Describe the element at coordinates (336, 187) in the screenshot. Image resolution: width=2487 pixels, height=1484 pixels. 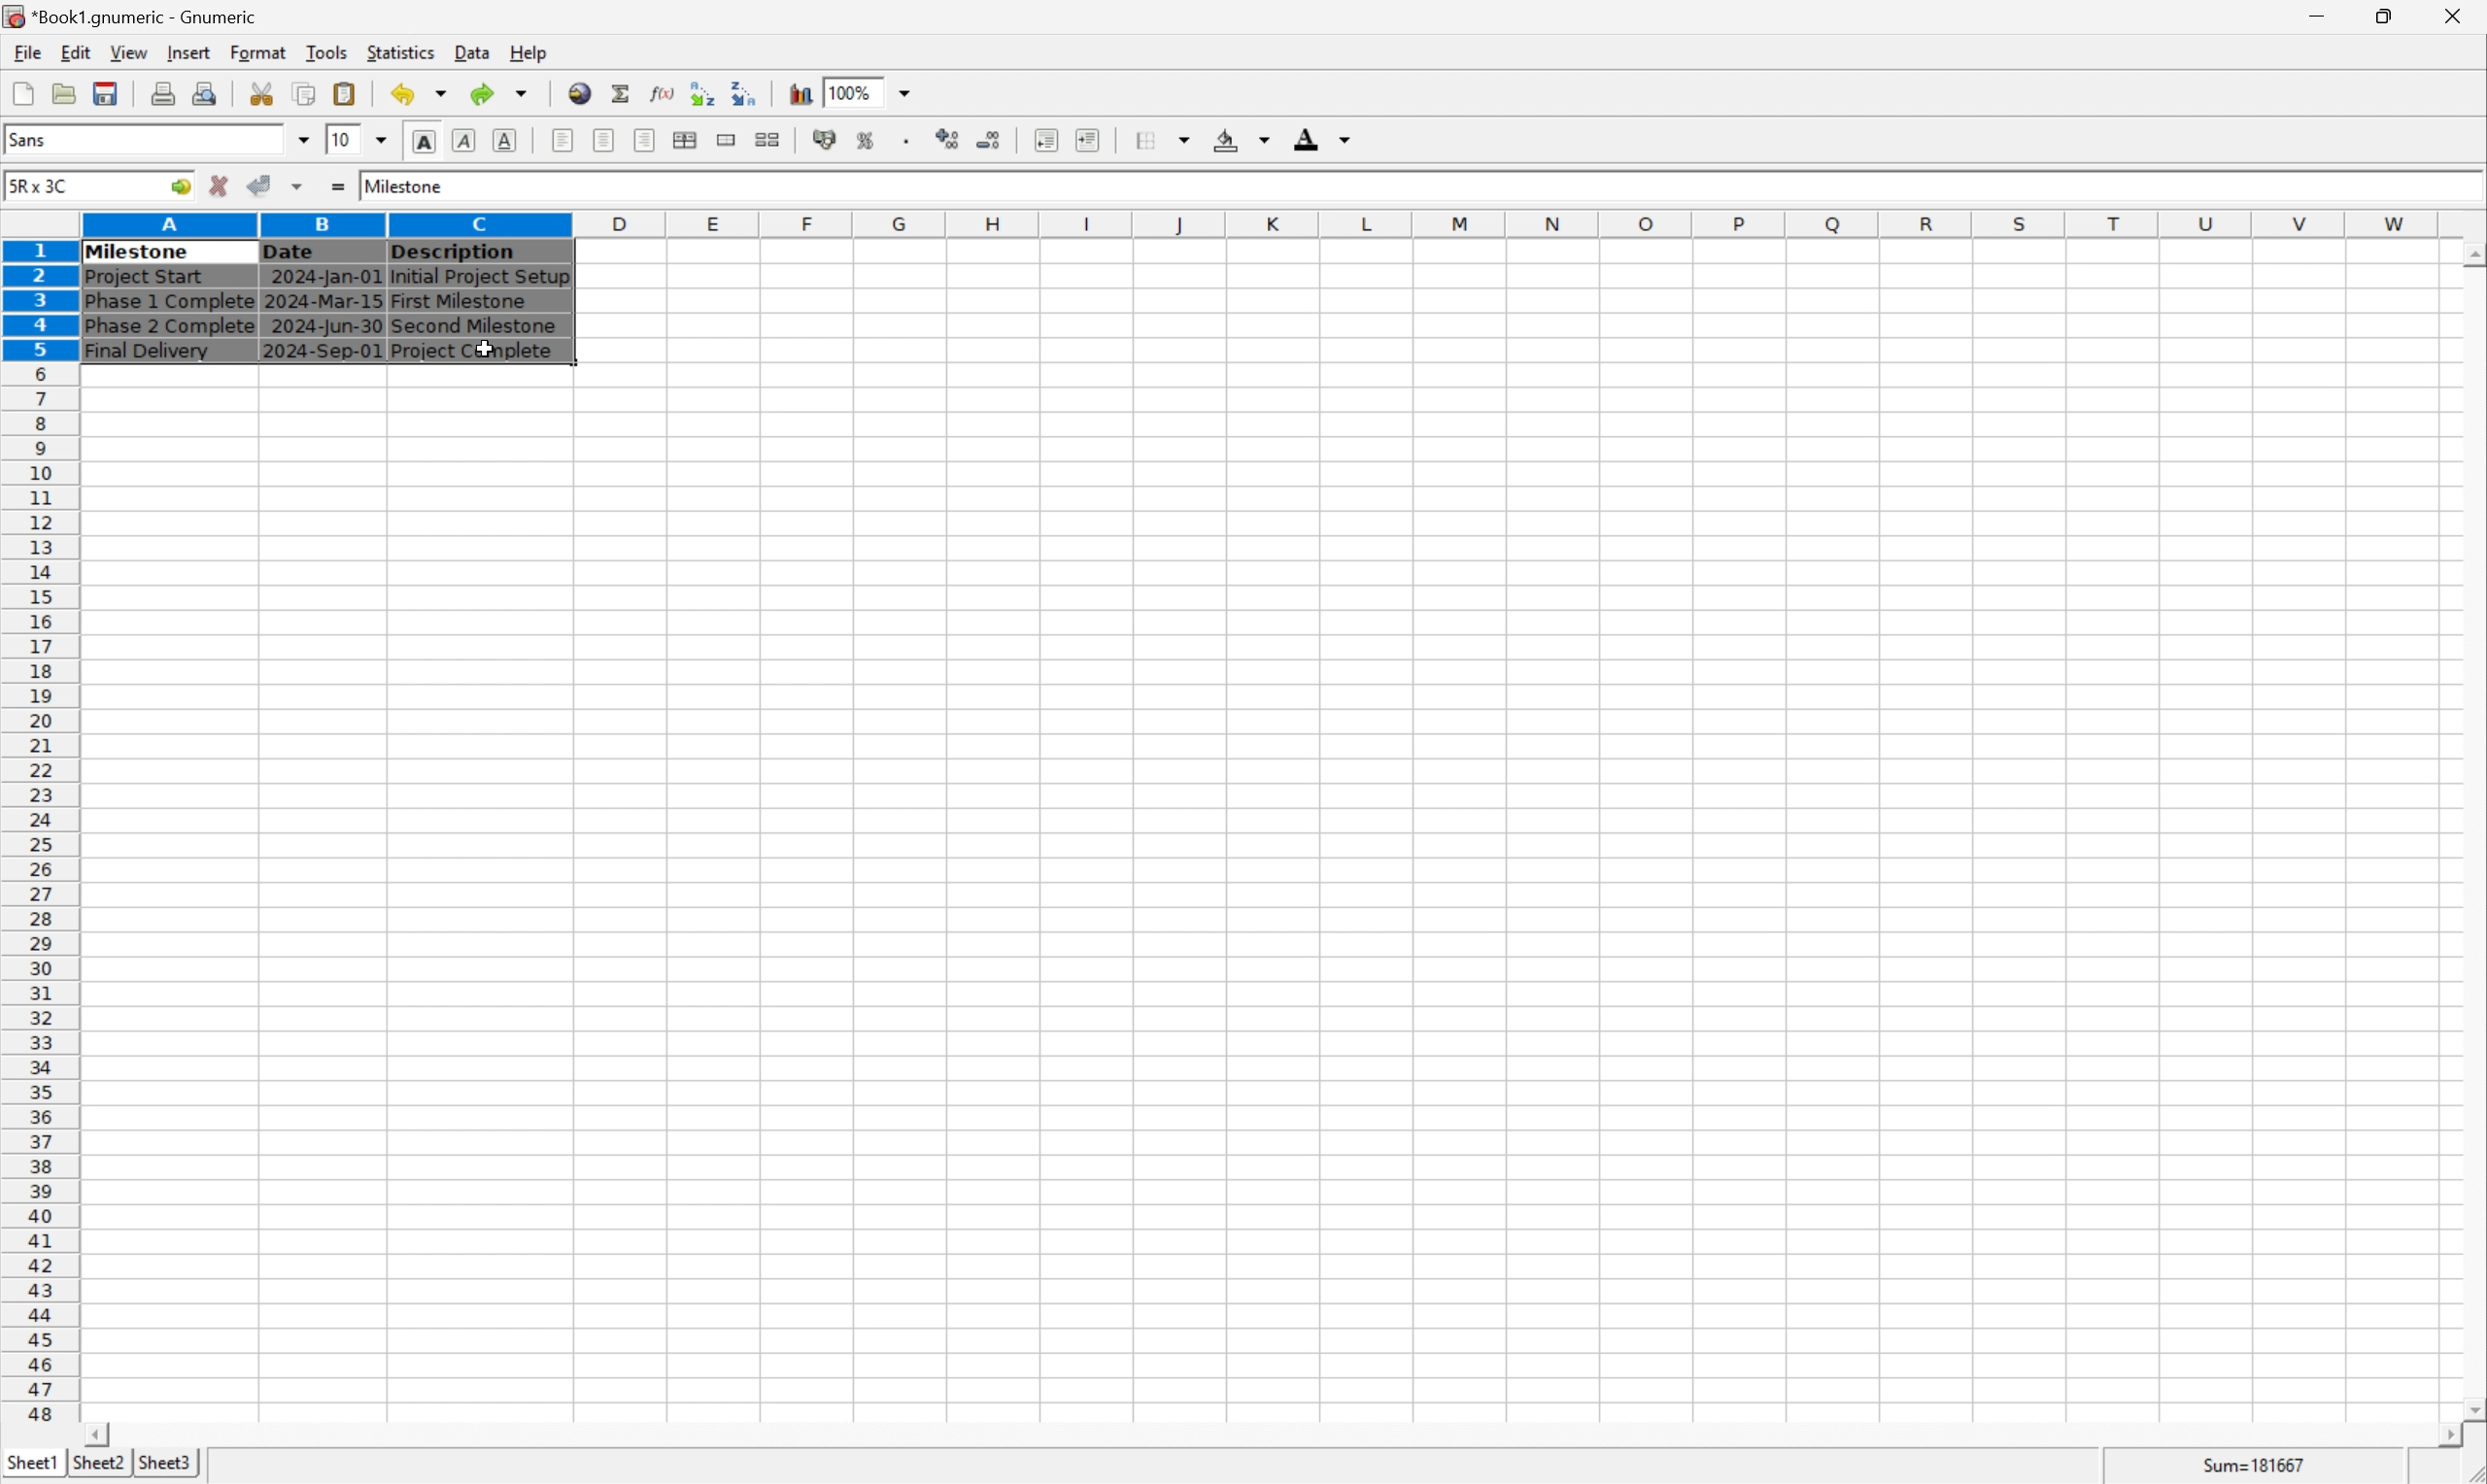
I see `enter formula` at that location.